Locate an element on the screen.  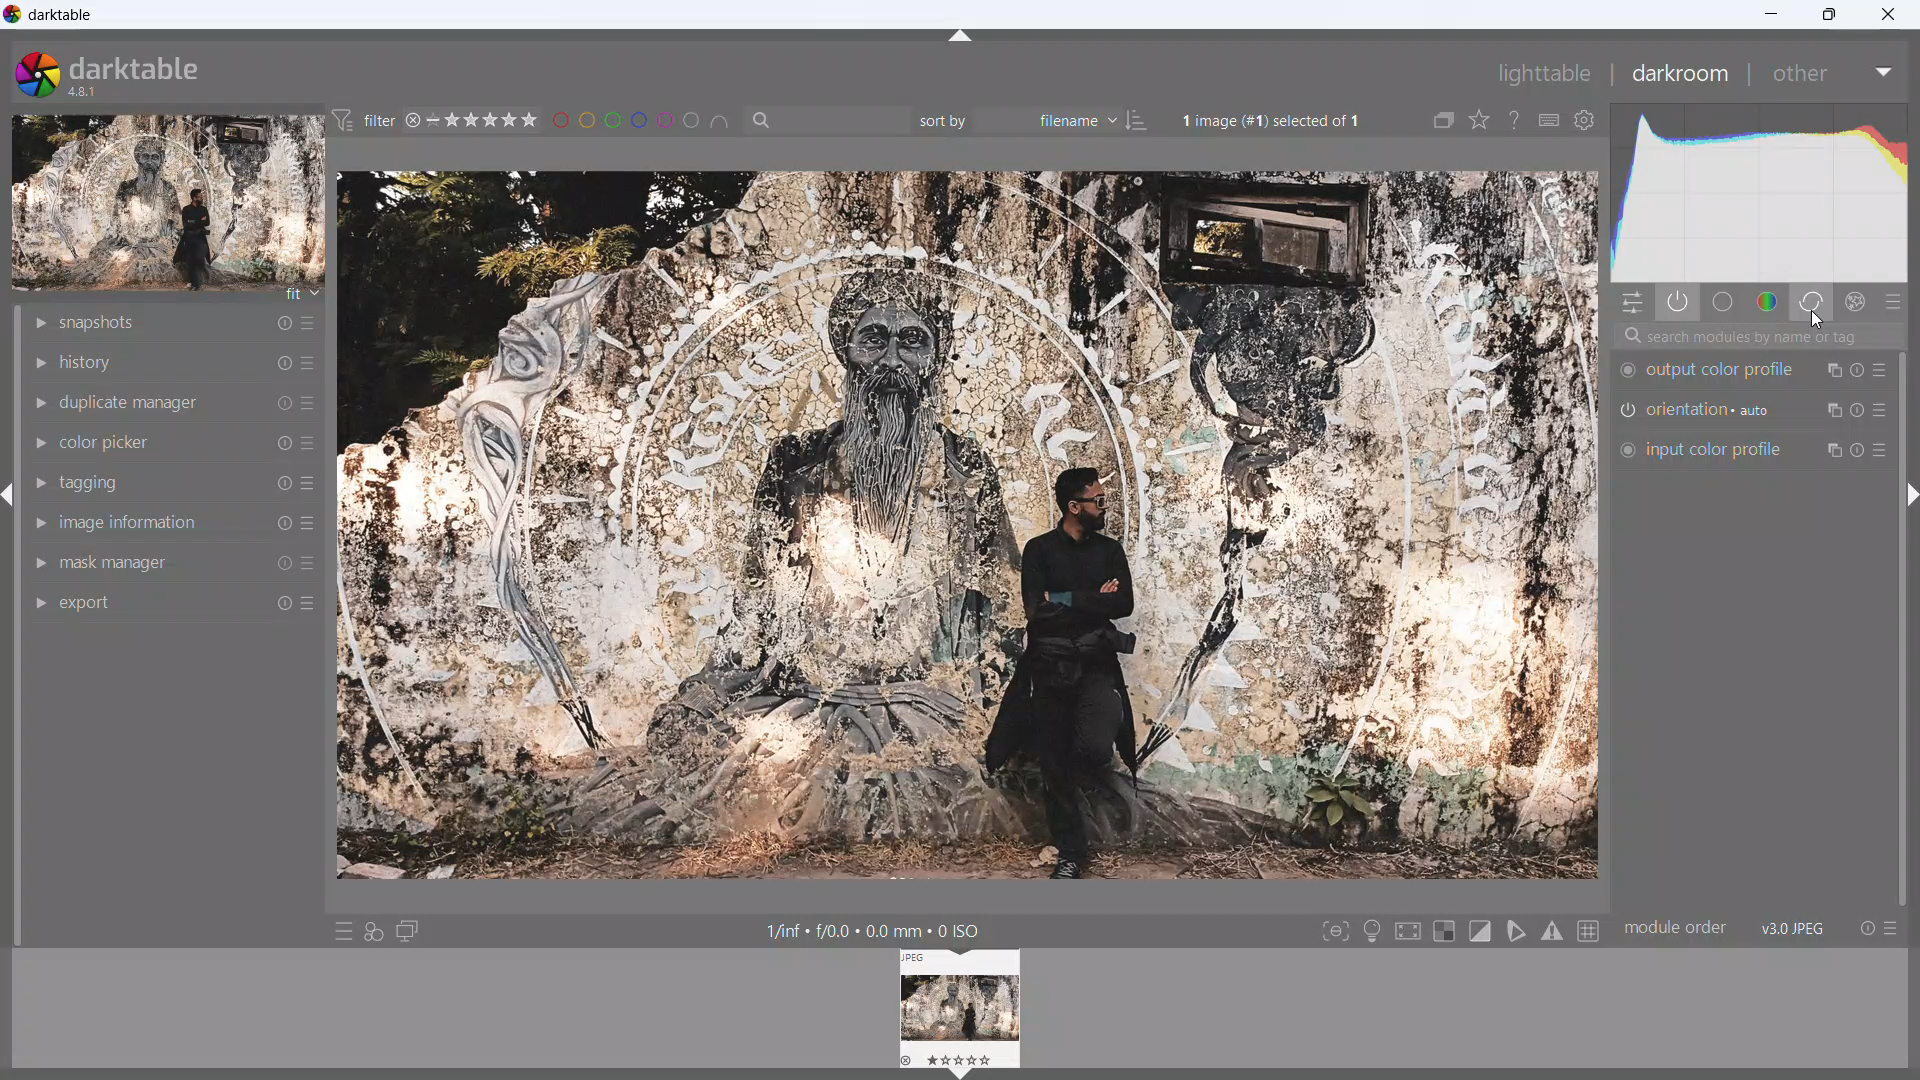
toggle ISO 12646 color assessment conditions is located at coordinates (1372, 930).